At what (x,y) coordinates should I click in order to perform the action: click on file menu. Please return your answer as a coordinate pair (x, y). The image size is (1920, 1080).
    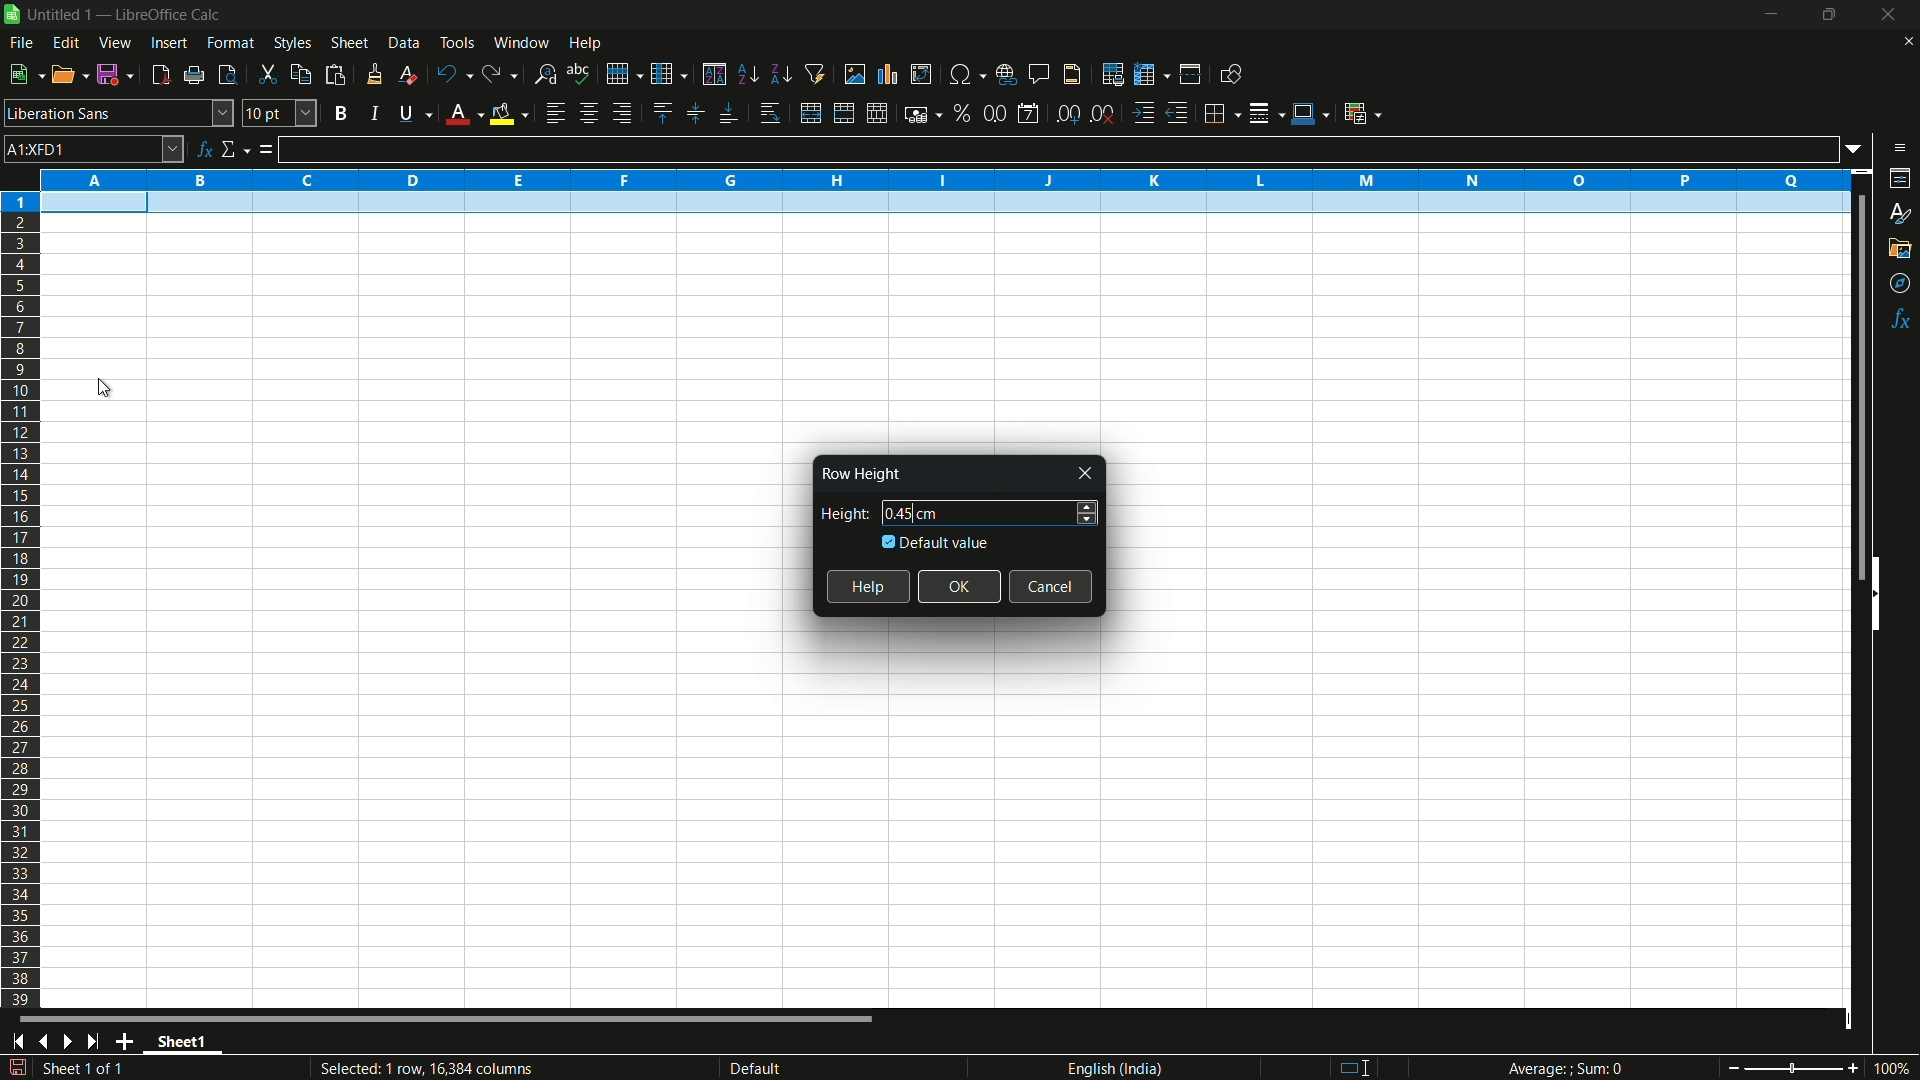
    Looking at the image, I should click on (21, 43).